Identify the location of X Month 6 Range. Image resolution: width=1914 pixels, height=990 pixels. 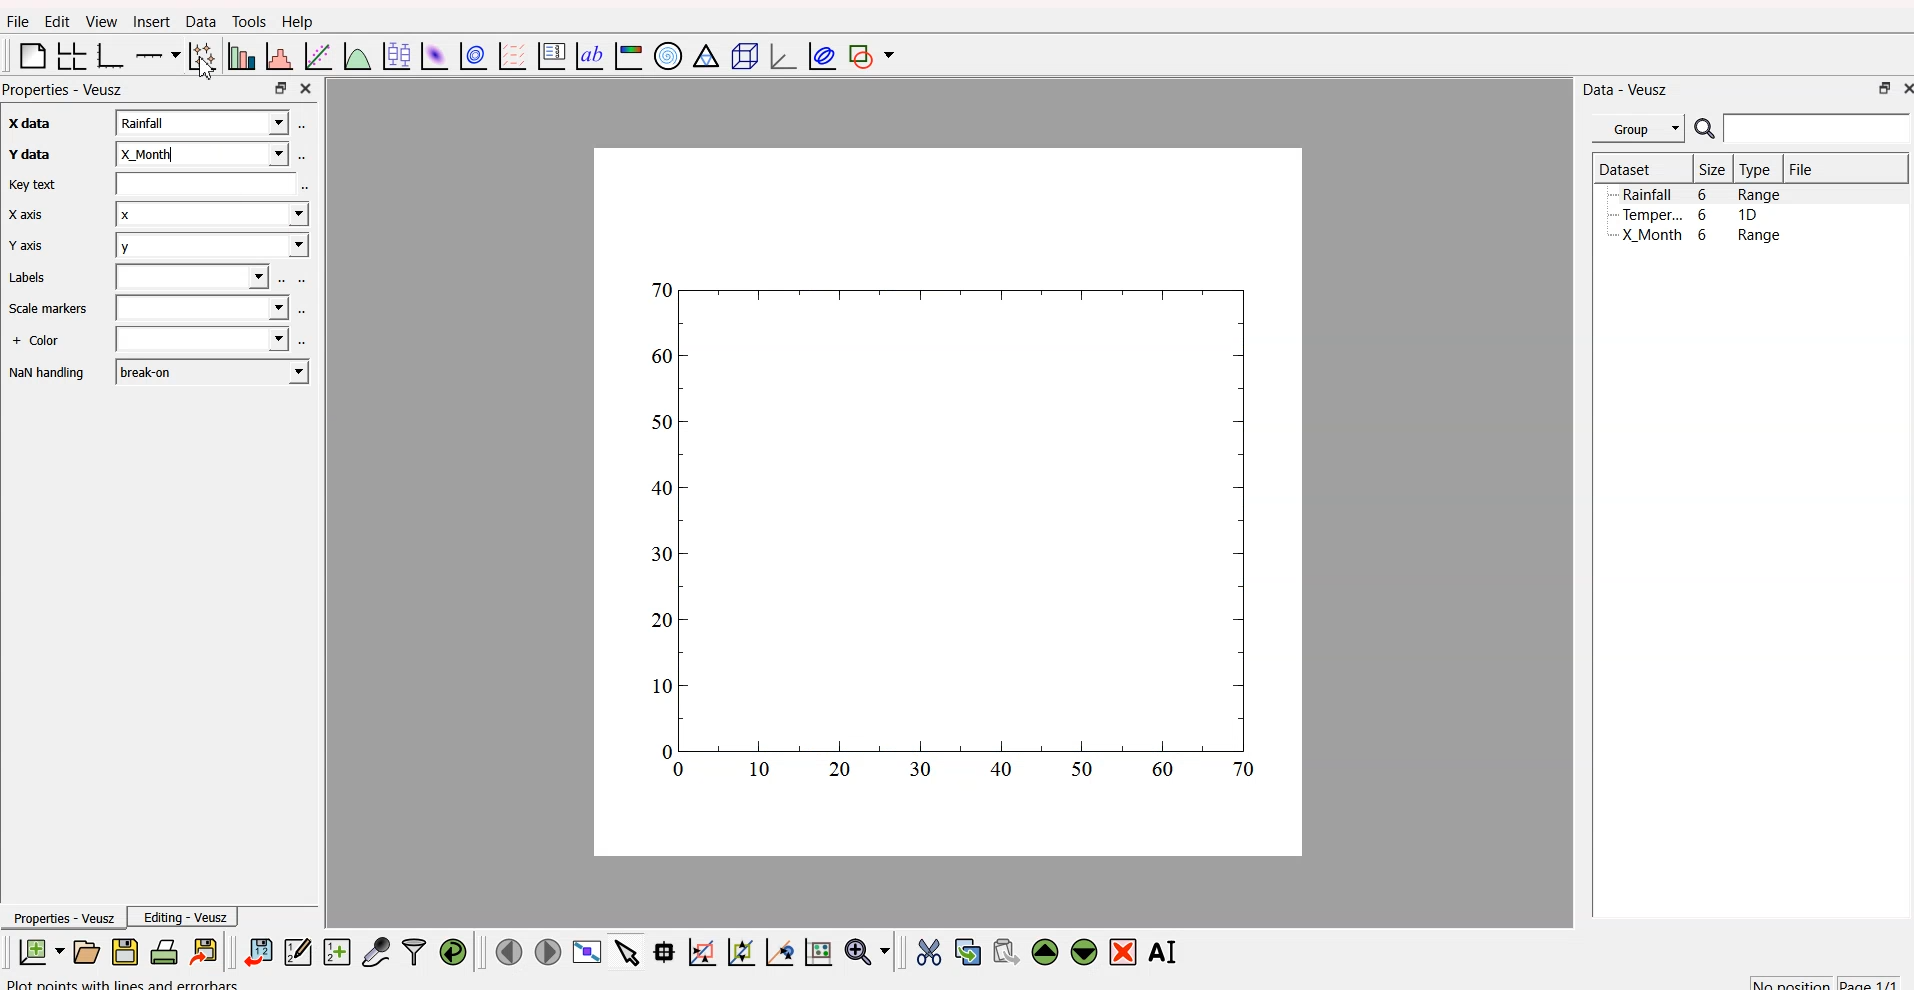
(1701, 235).